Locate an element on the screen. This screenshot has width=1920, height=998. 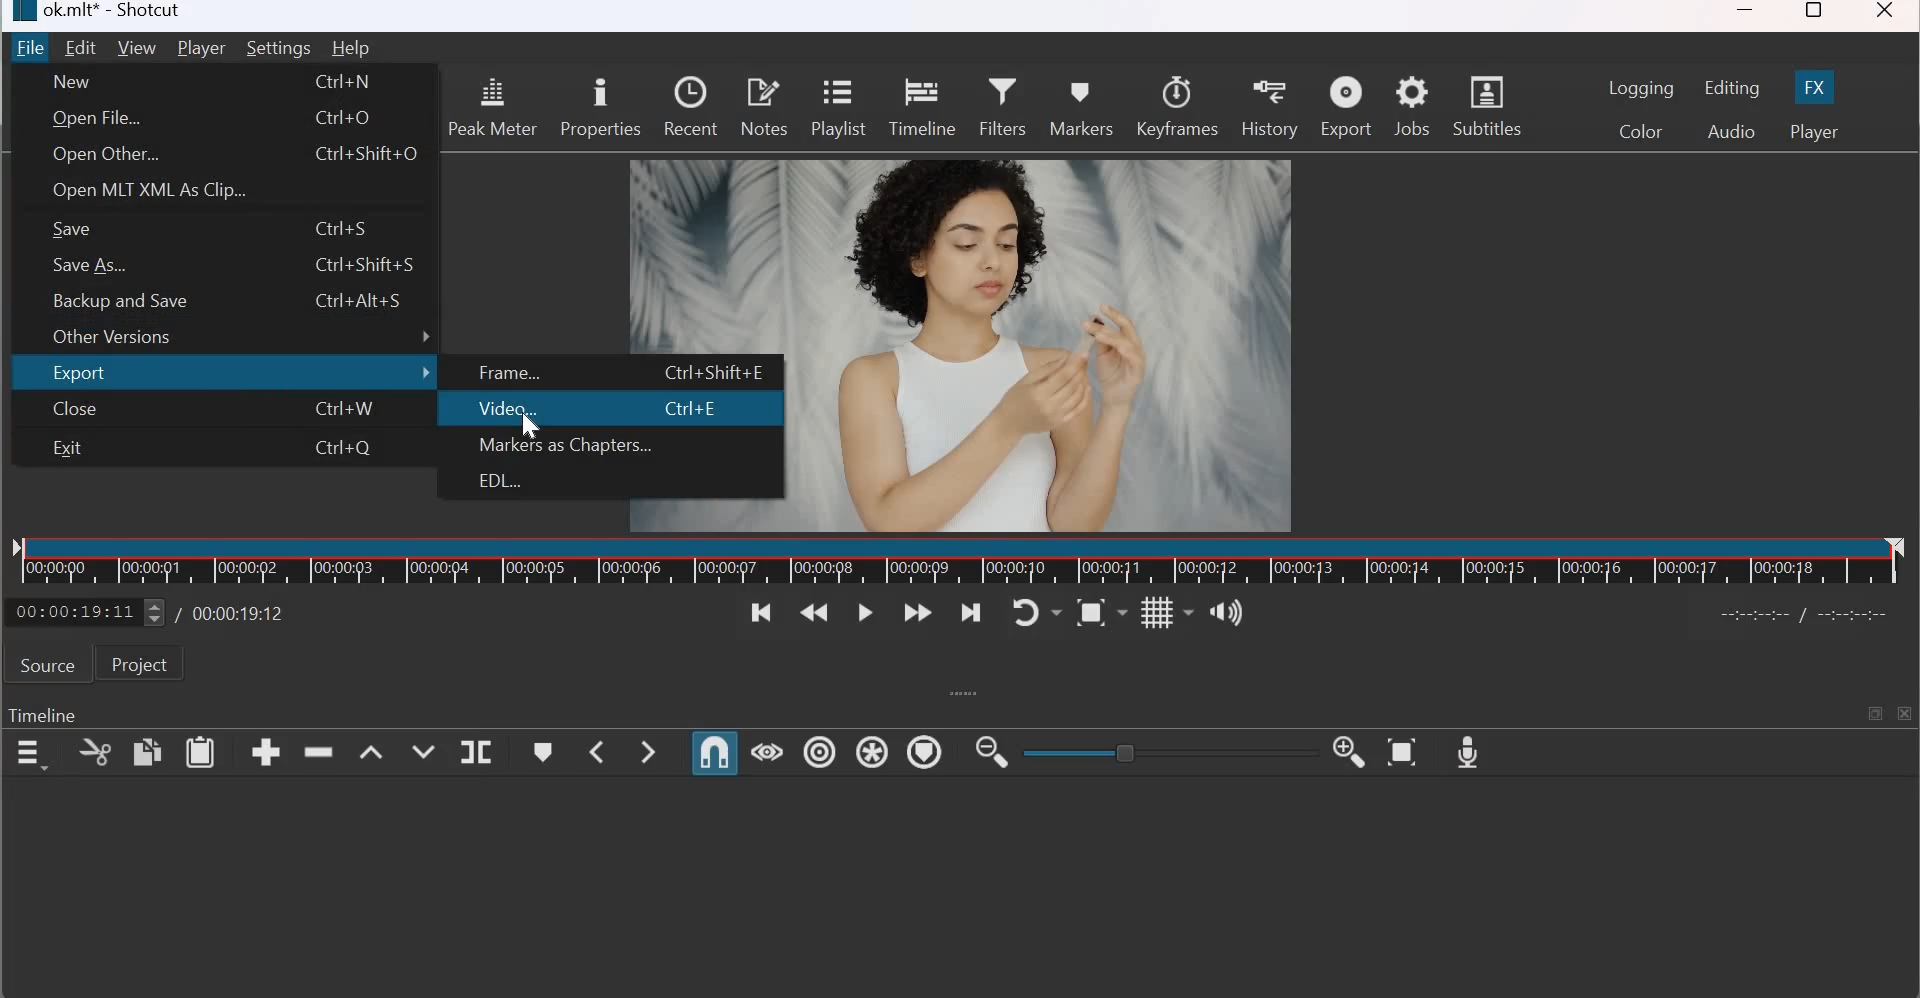
Ctrl+Shift+S is located at coordinates (366, 266).